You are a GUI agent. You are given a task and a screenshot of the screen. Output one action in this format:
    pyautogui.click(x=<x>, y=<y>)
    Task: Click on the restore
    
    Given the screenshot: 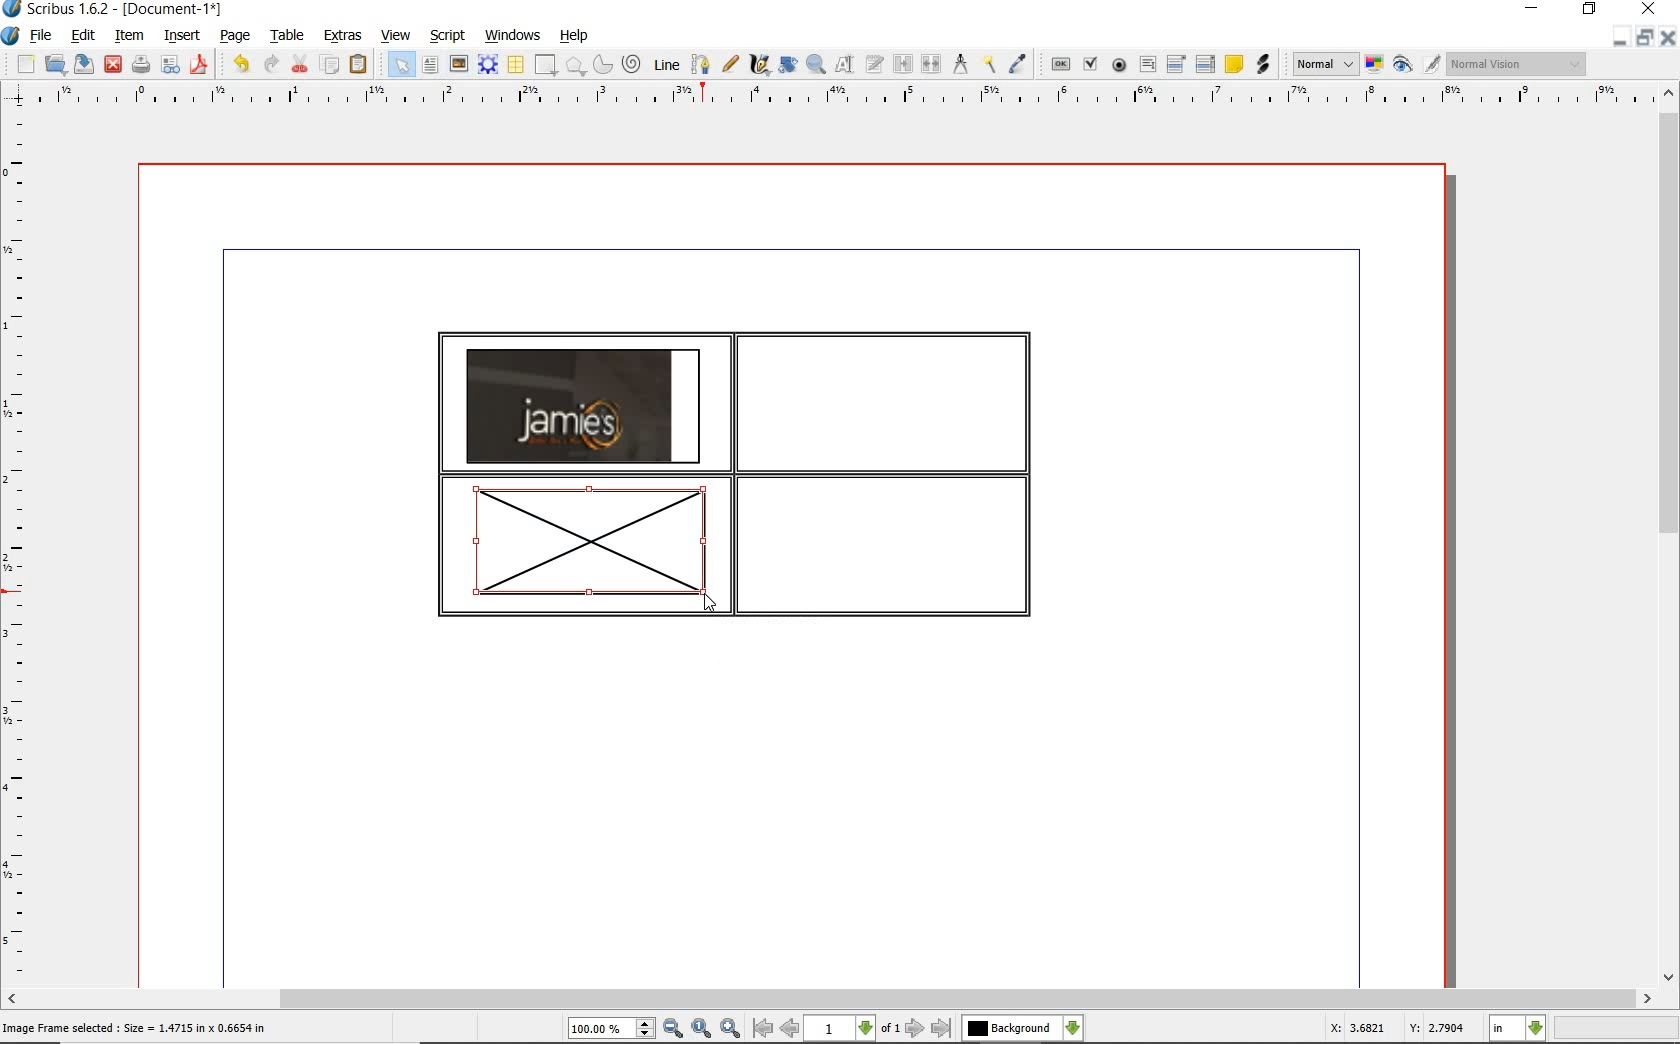 What is the action you would take?
    pyautogui.click(x=1643, y=39)
    